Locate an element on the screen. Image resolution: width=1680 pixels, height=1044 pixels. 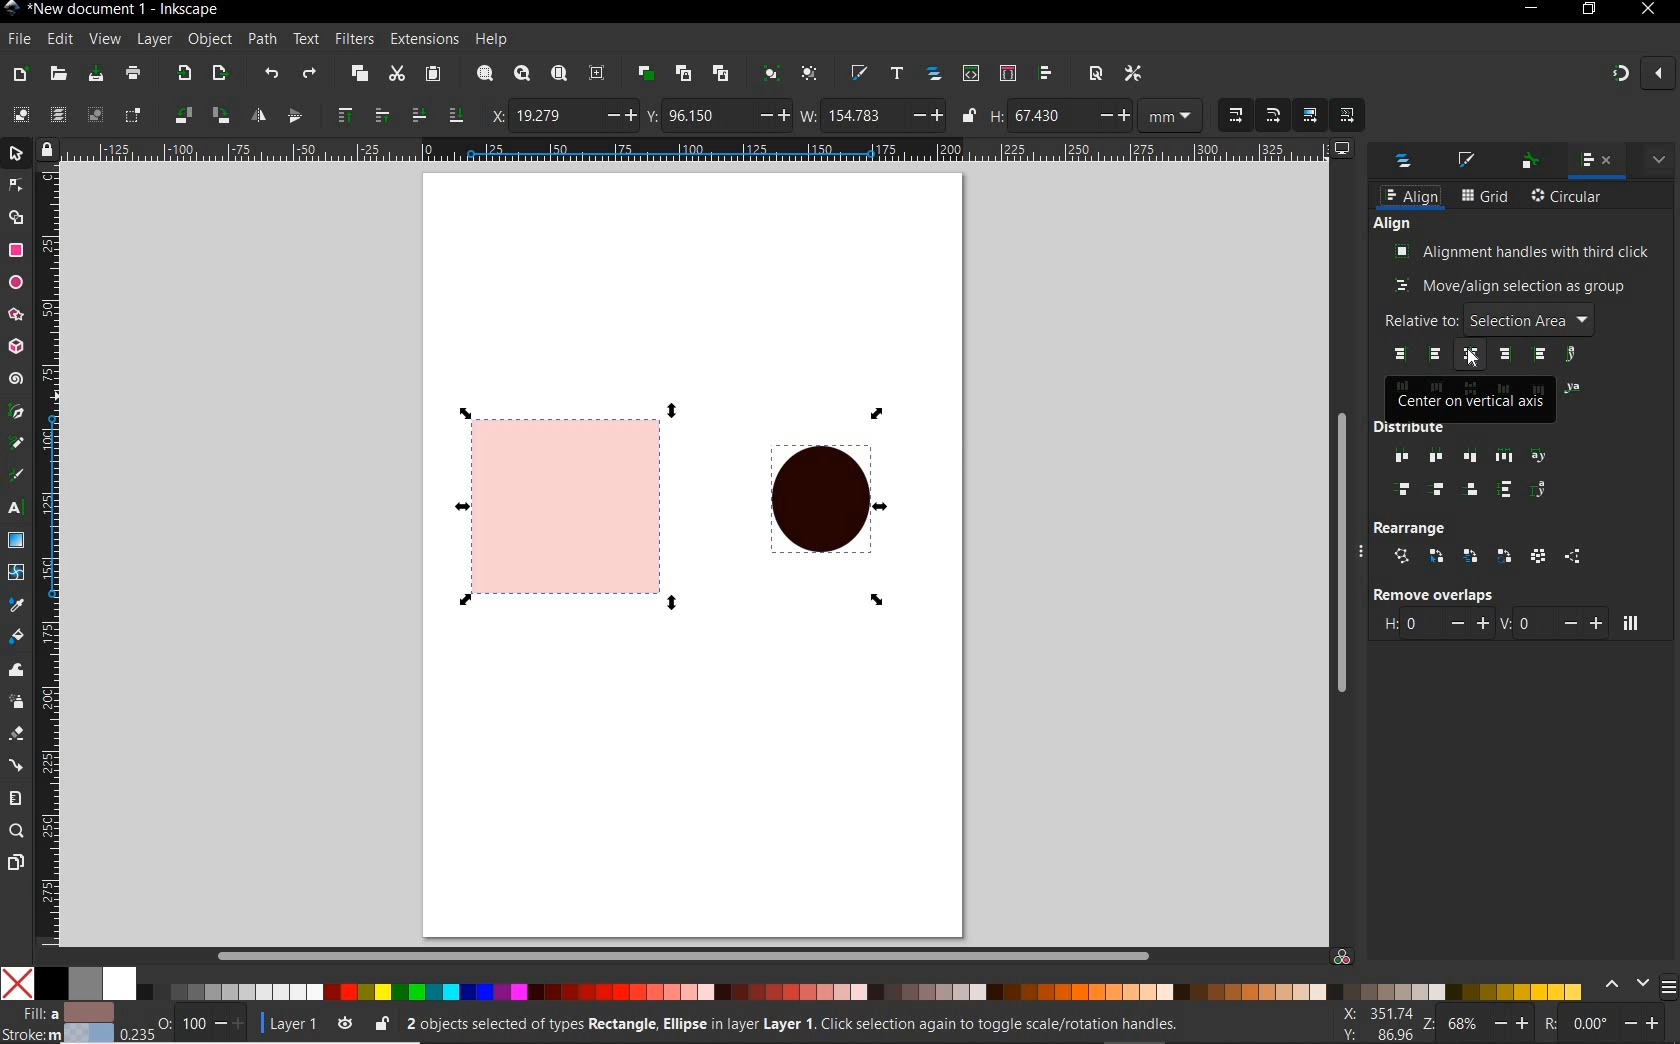
close is located at coordinates (1646, 10).